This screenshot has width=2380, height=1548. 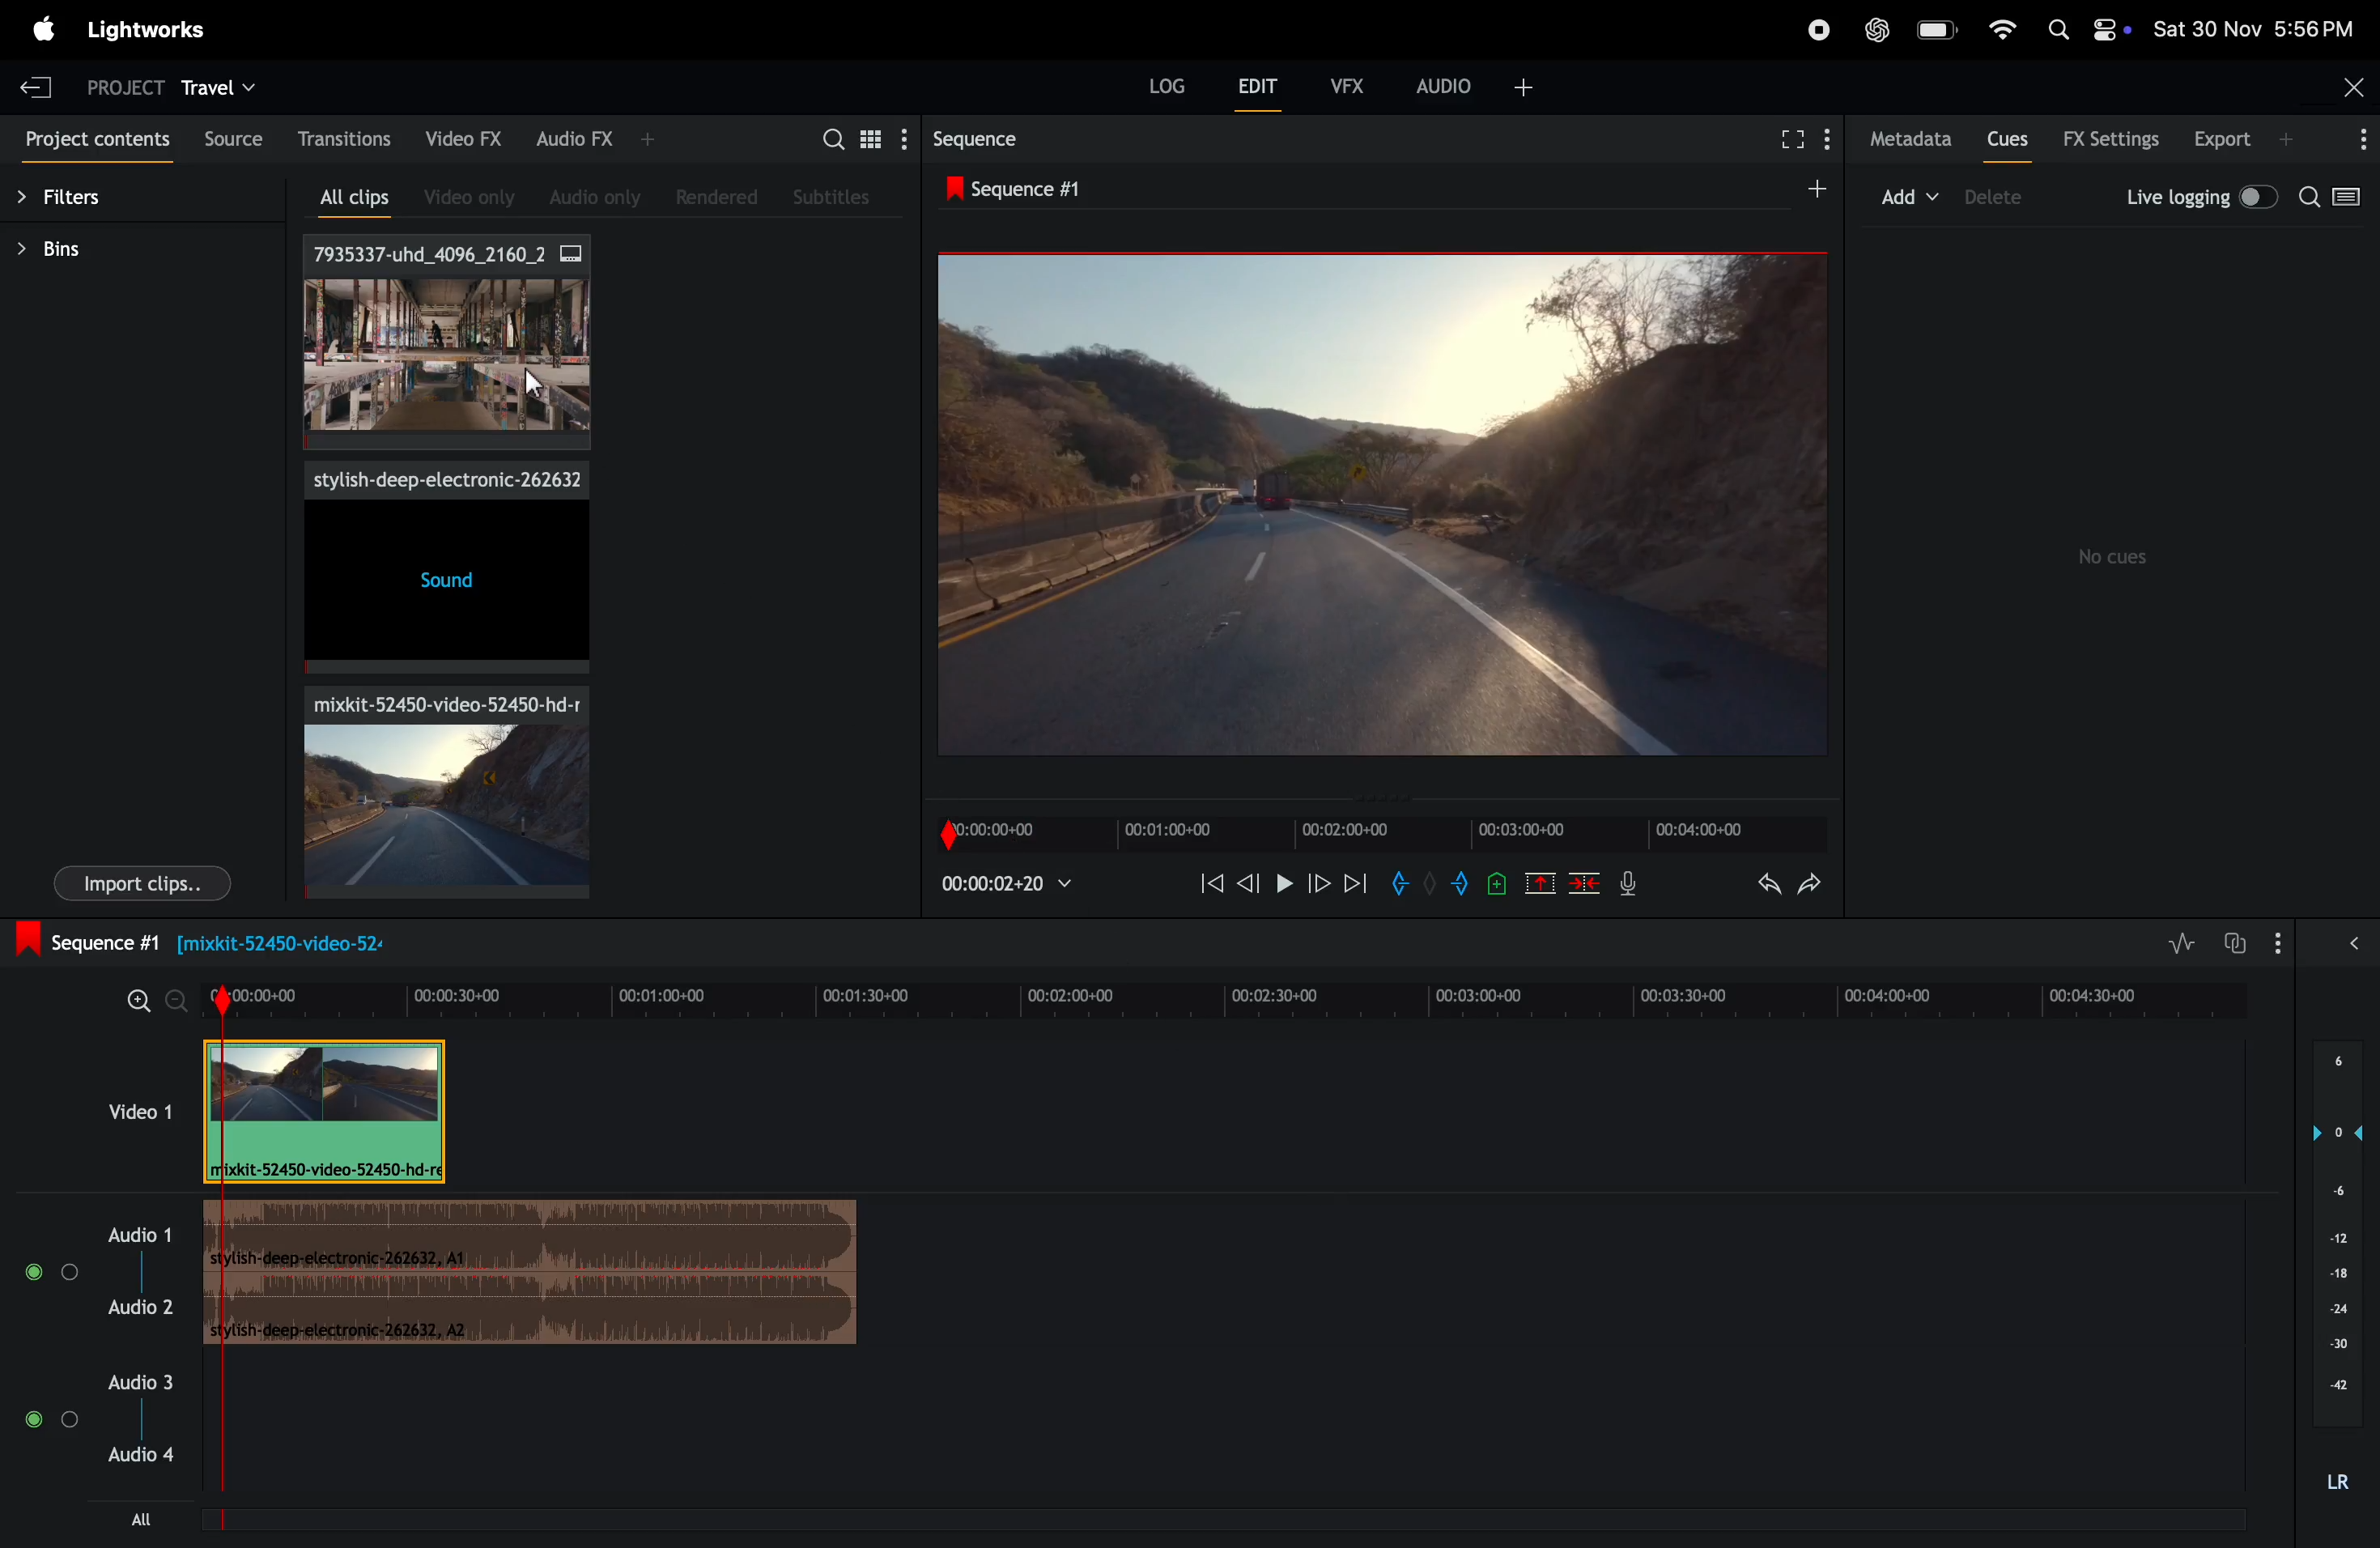 What do you see at coordinates (1357, 888) in the screenshot?
I see `next frame` at bounding box center [1357, 888].